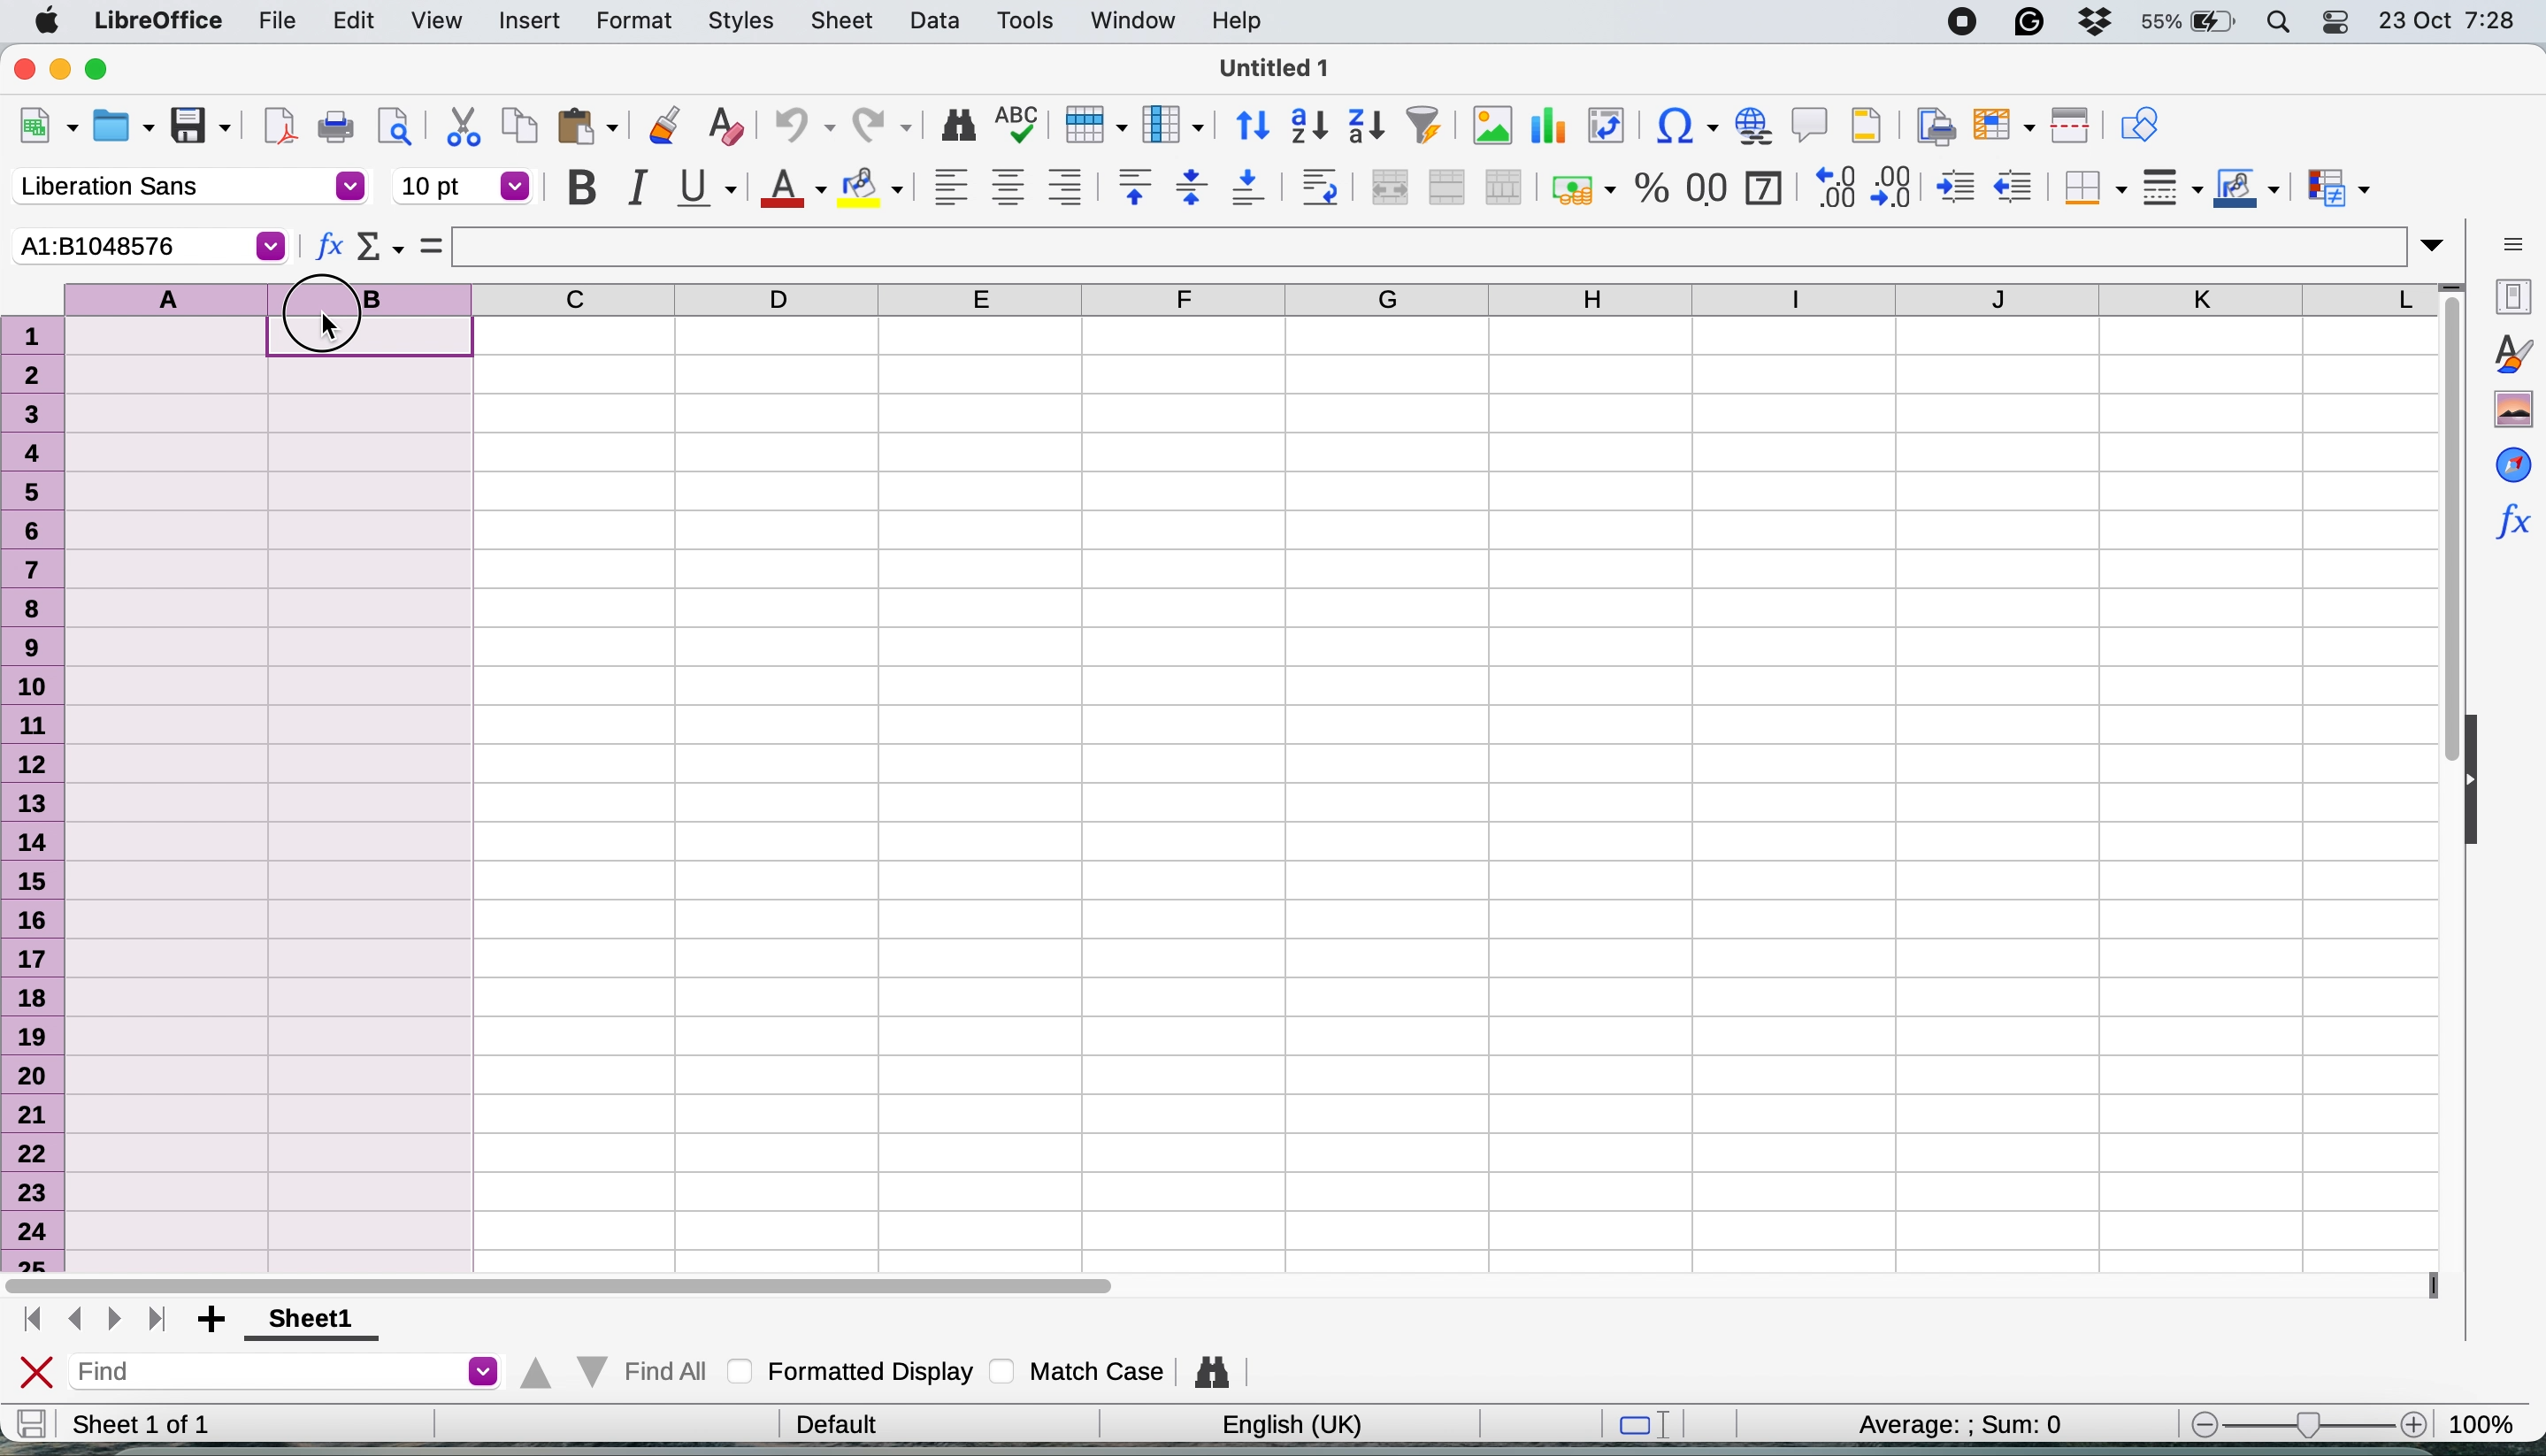 This screenshot has height=1456, width=2546. I want to click on insert, so click(525, 21).